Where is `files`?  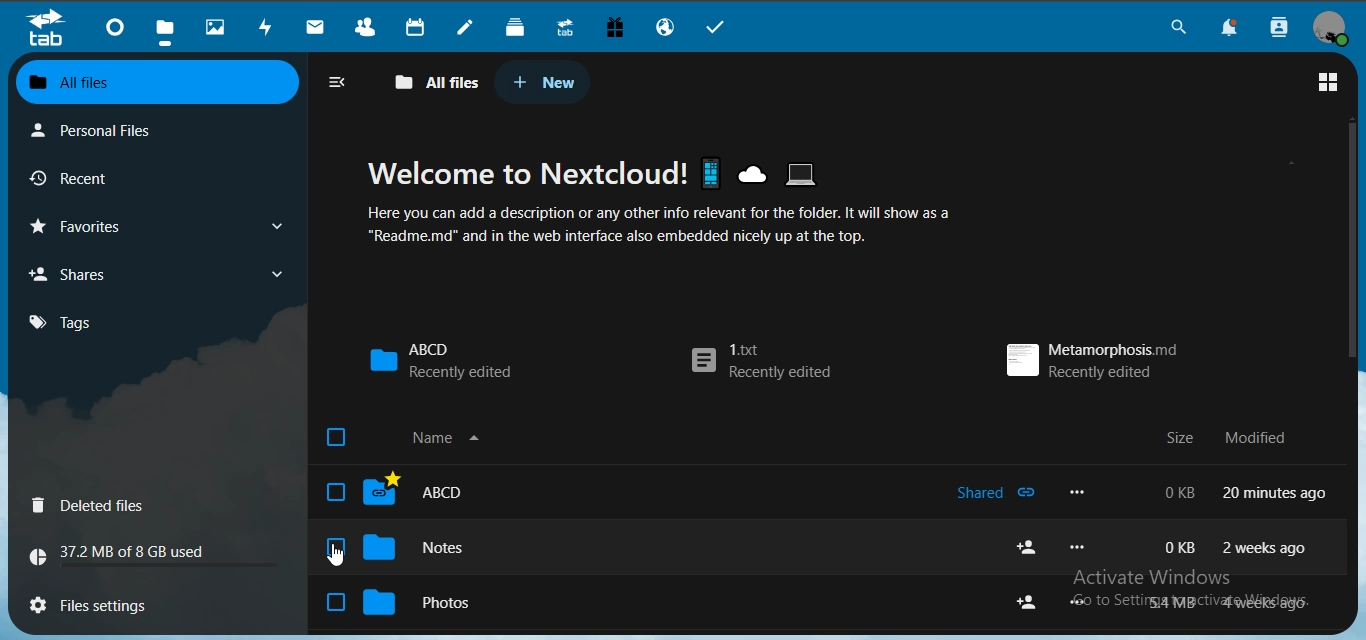
files is located at coordinates (168, 28).